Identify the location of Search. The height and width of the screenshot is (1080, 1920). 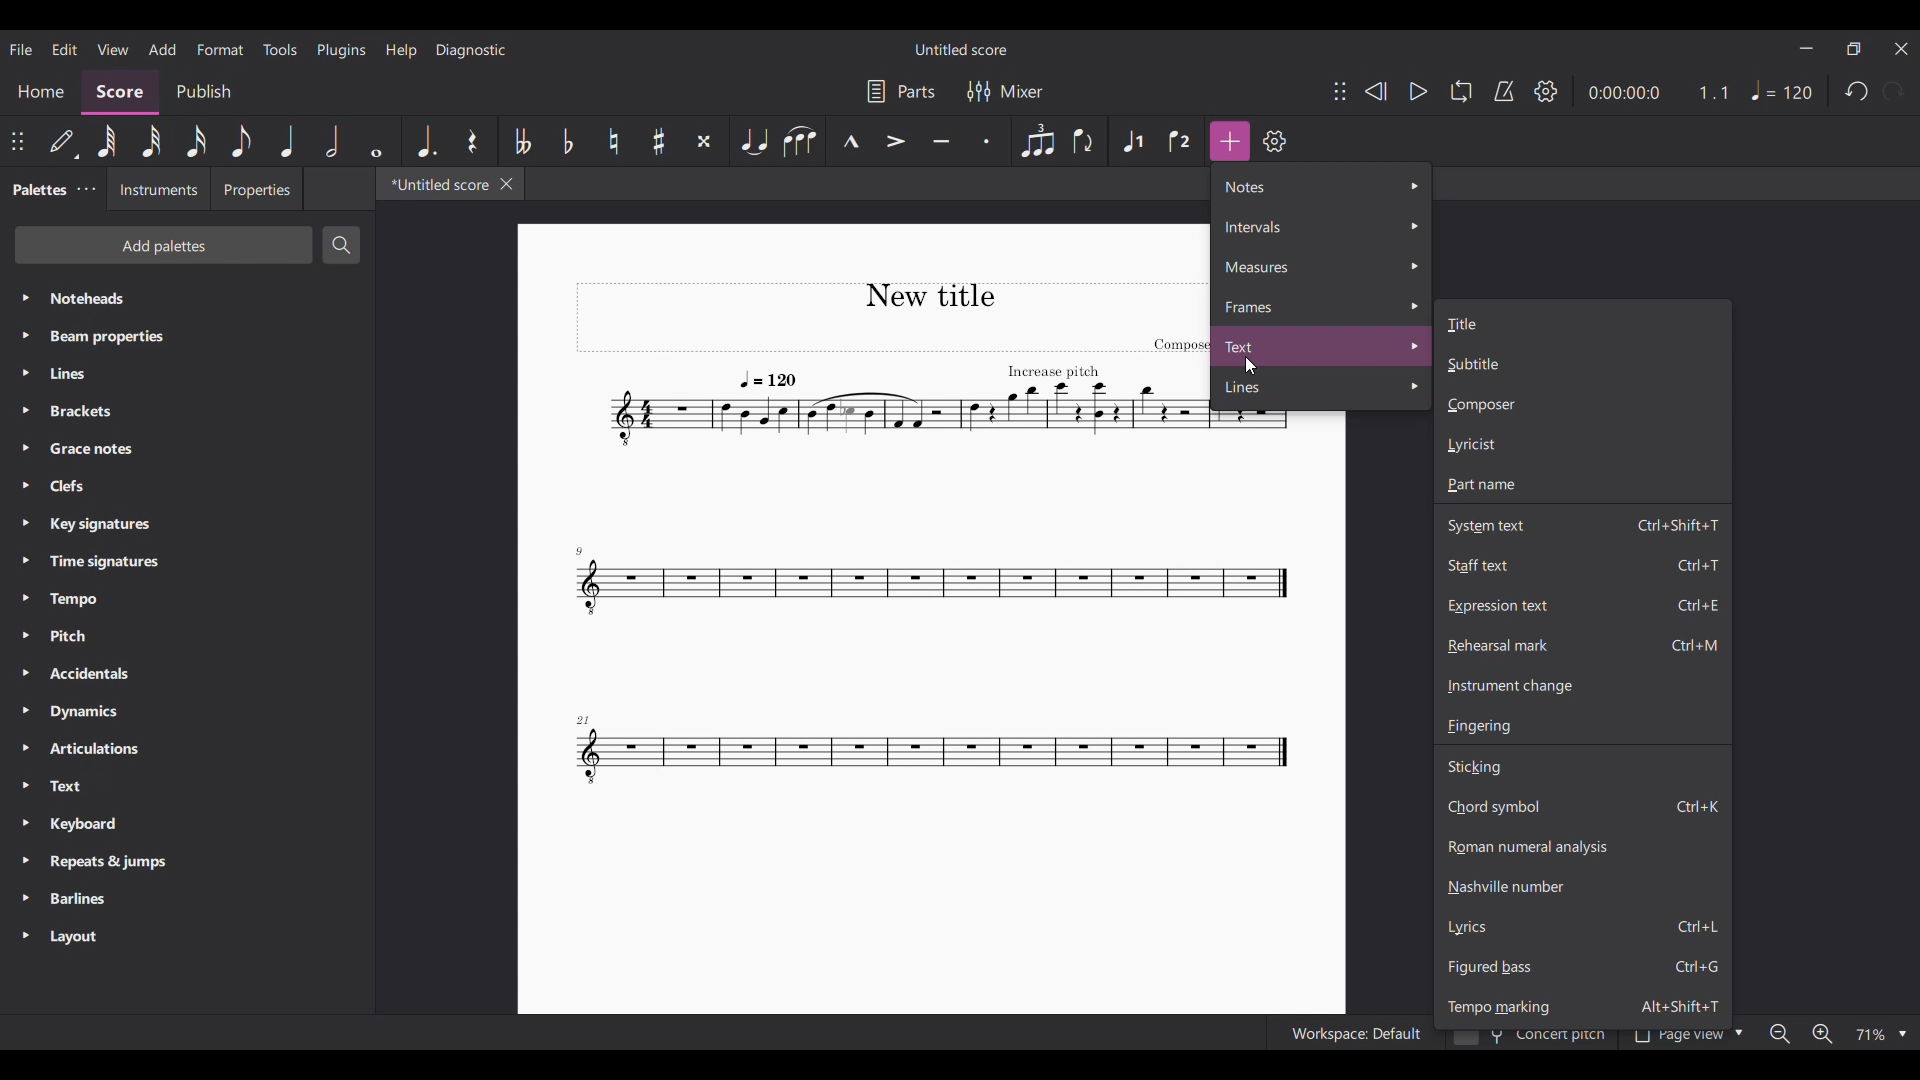
(341, 245).